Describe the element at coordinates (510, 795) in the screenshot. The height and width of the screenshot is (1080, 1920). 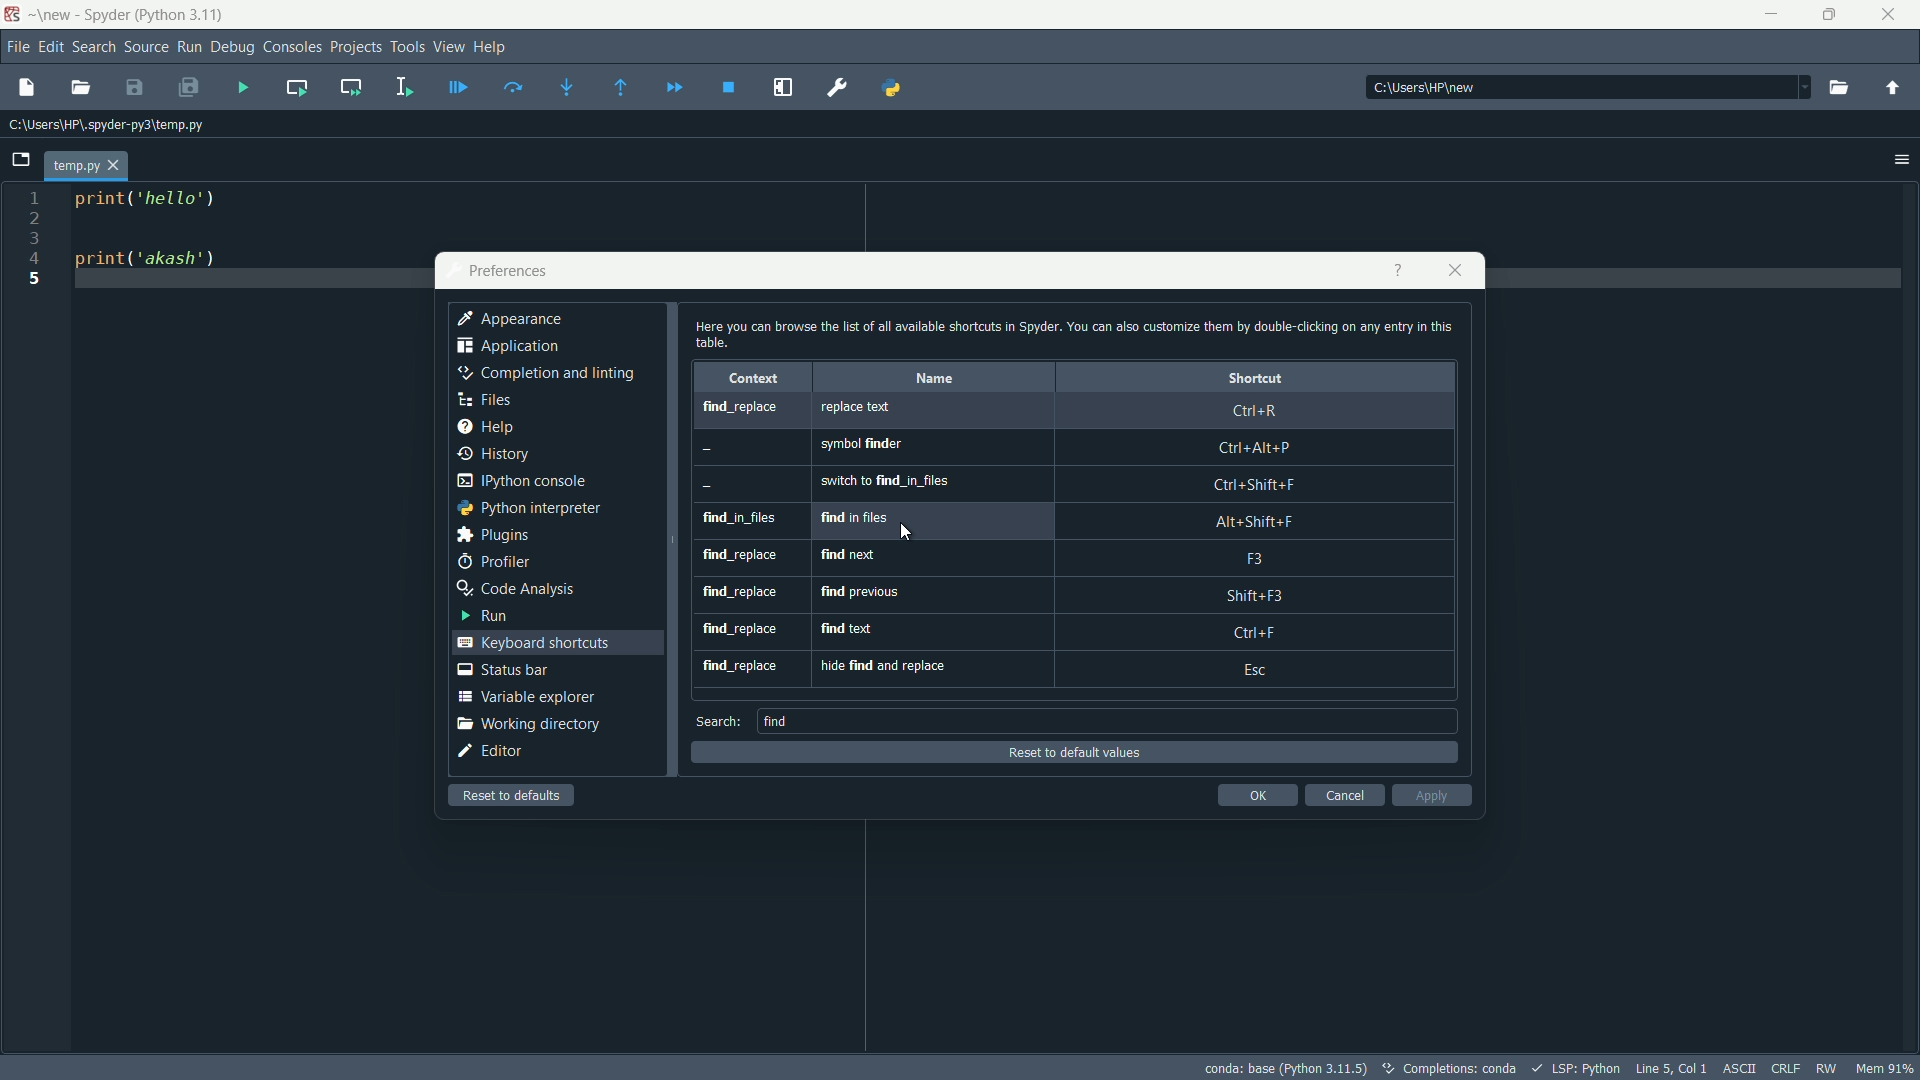
I see `reset to defaults` at that location.